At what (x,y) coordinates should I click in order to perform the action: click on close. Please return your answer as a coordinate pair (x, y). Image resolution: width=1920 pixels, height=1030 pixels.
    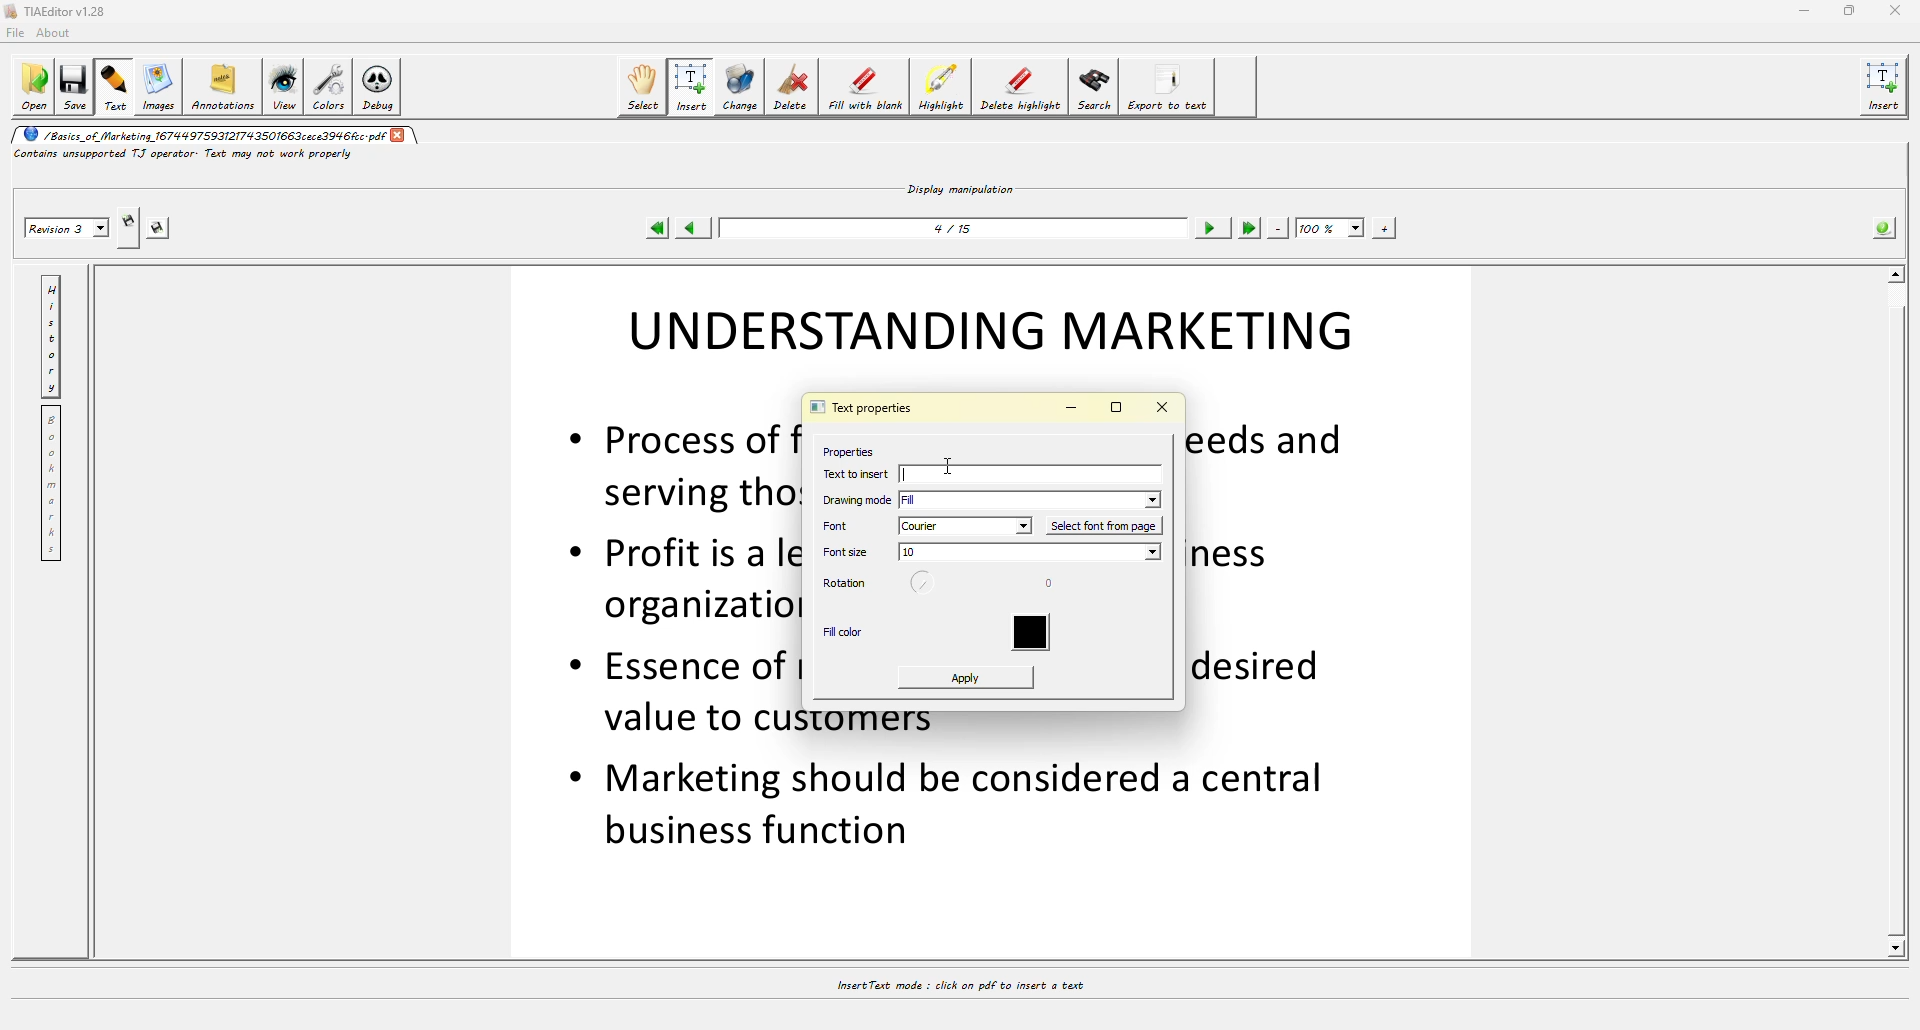
    Looking at the image, I should click on (401, 135).